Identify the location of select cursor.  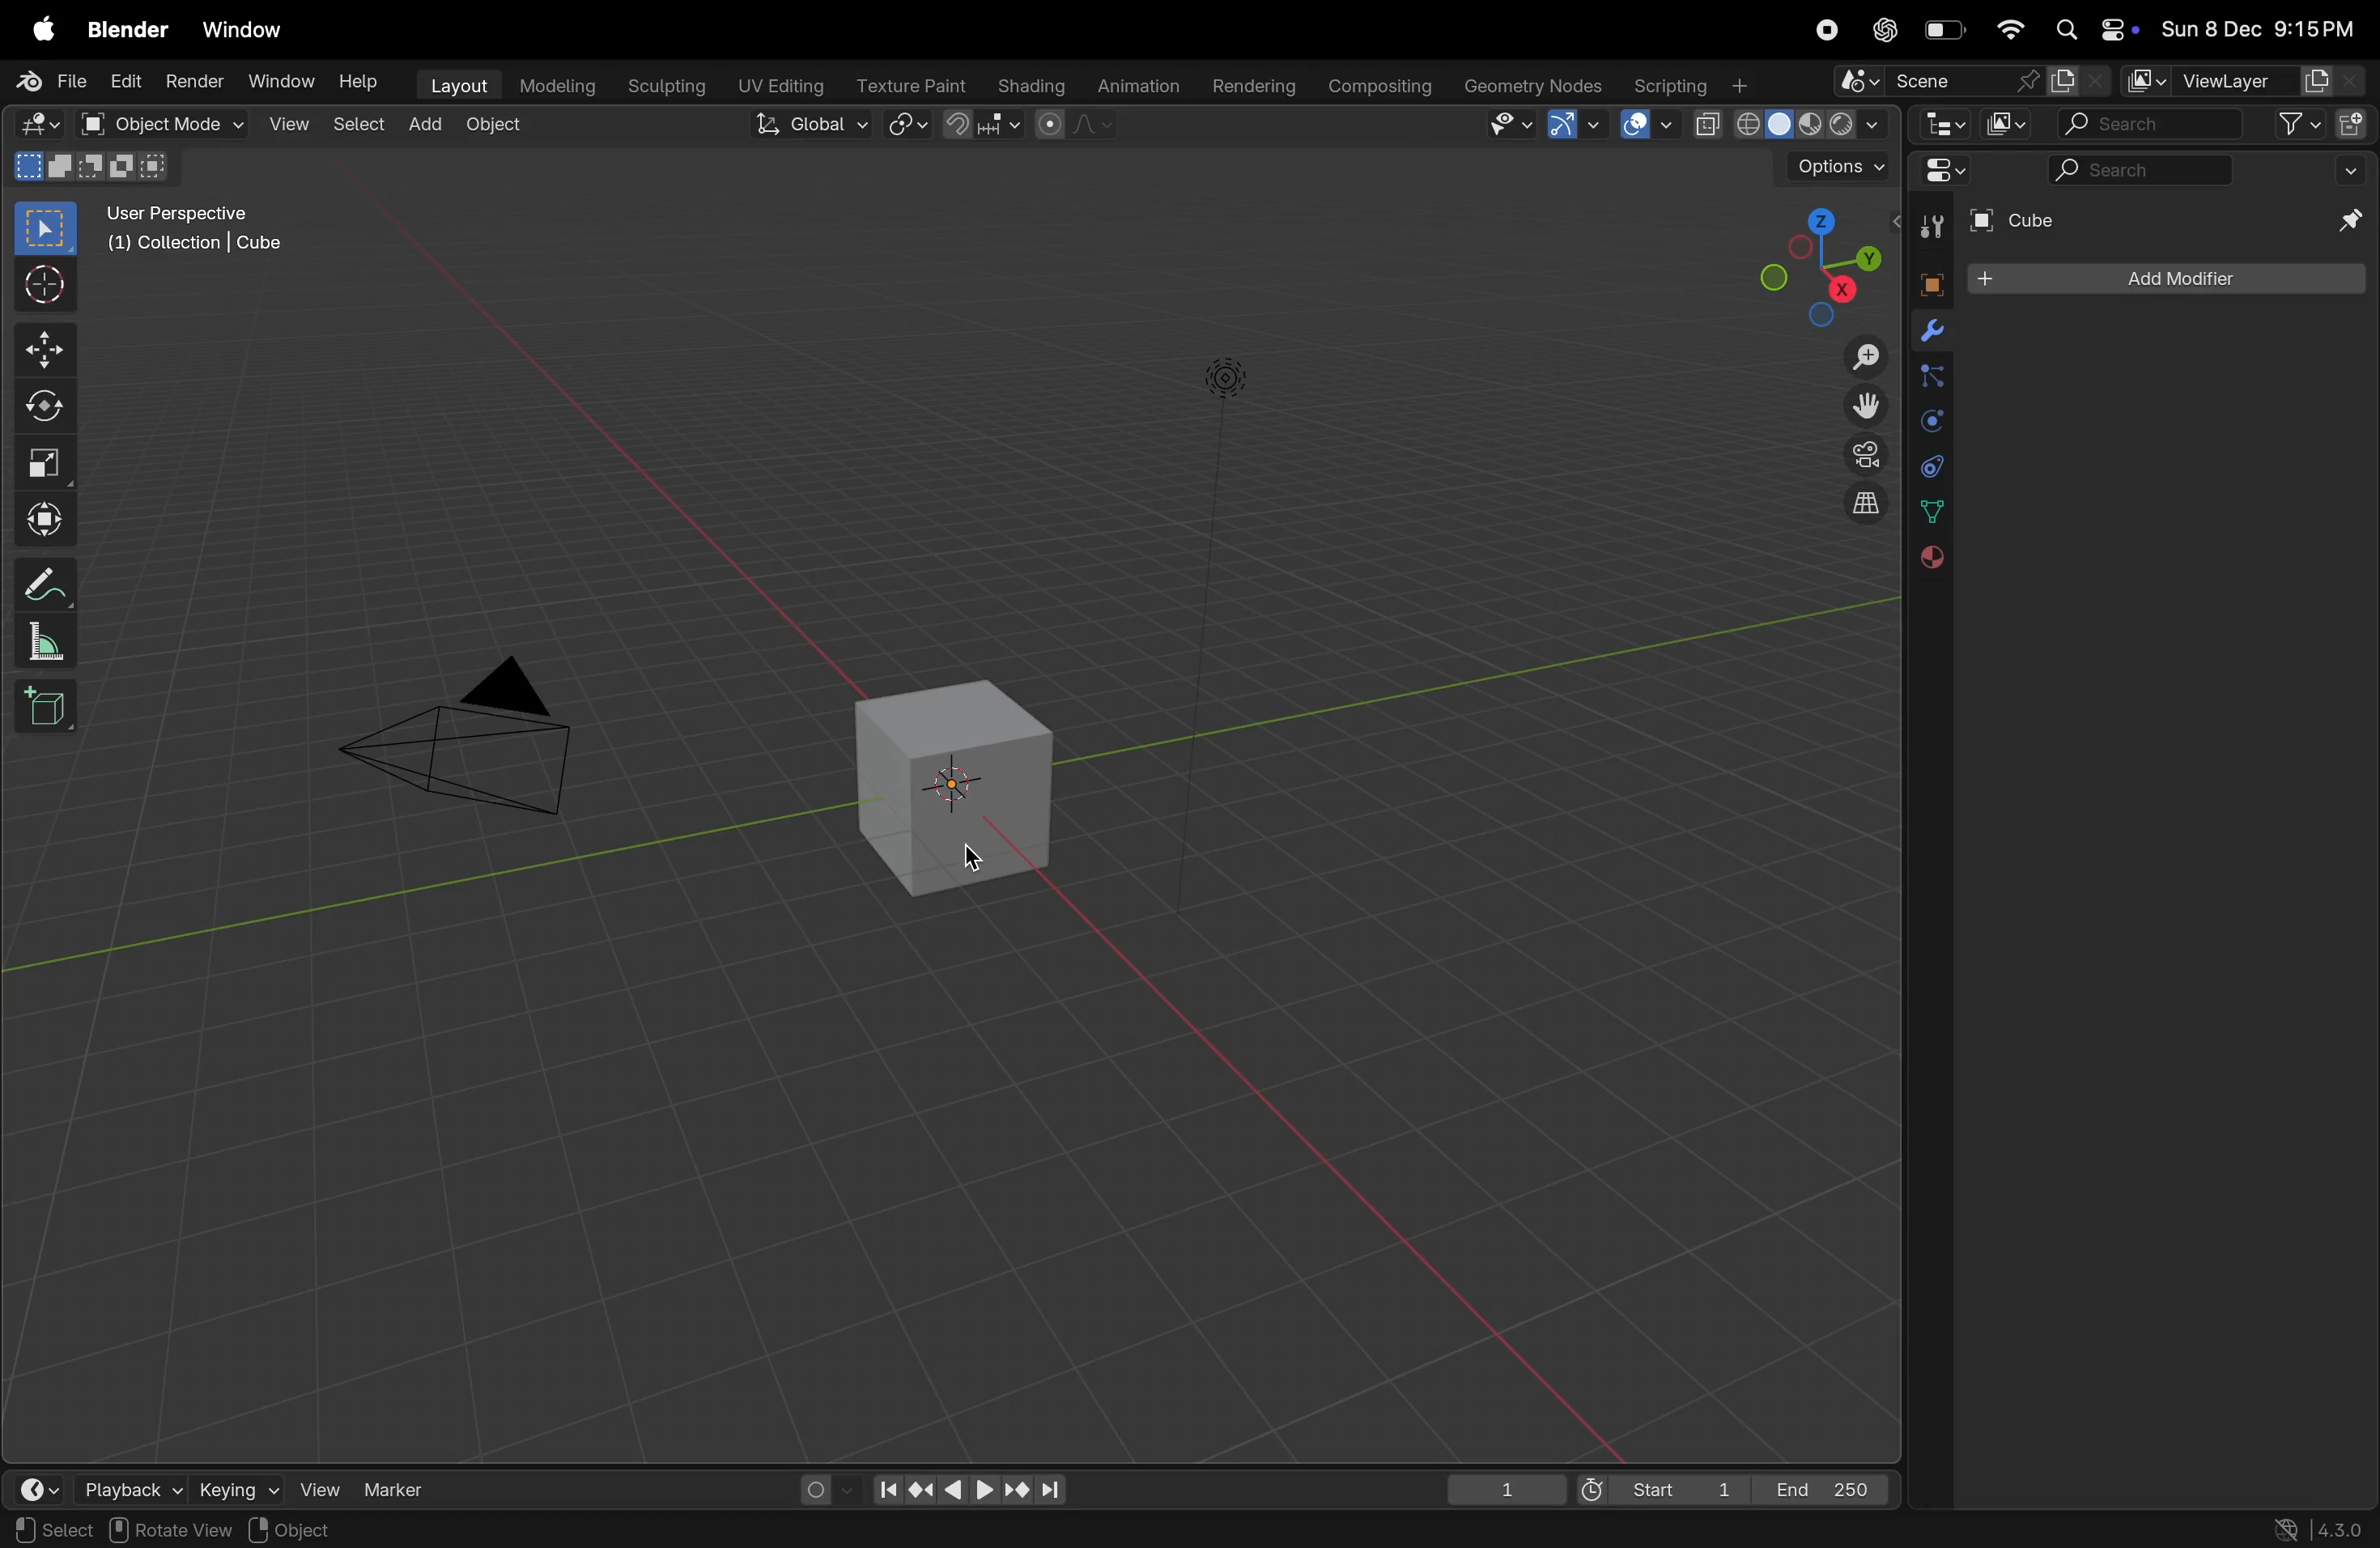
(45, 289).